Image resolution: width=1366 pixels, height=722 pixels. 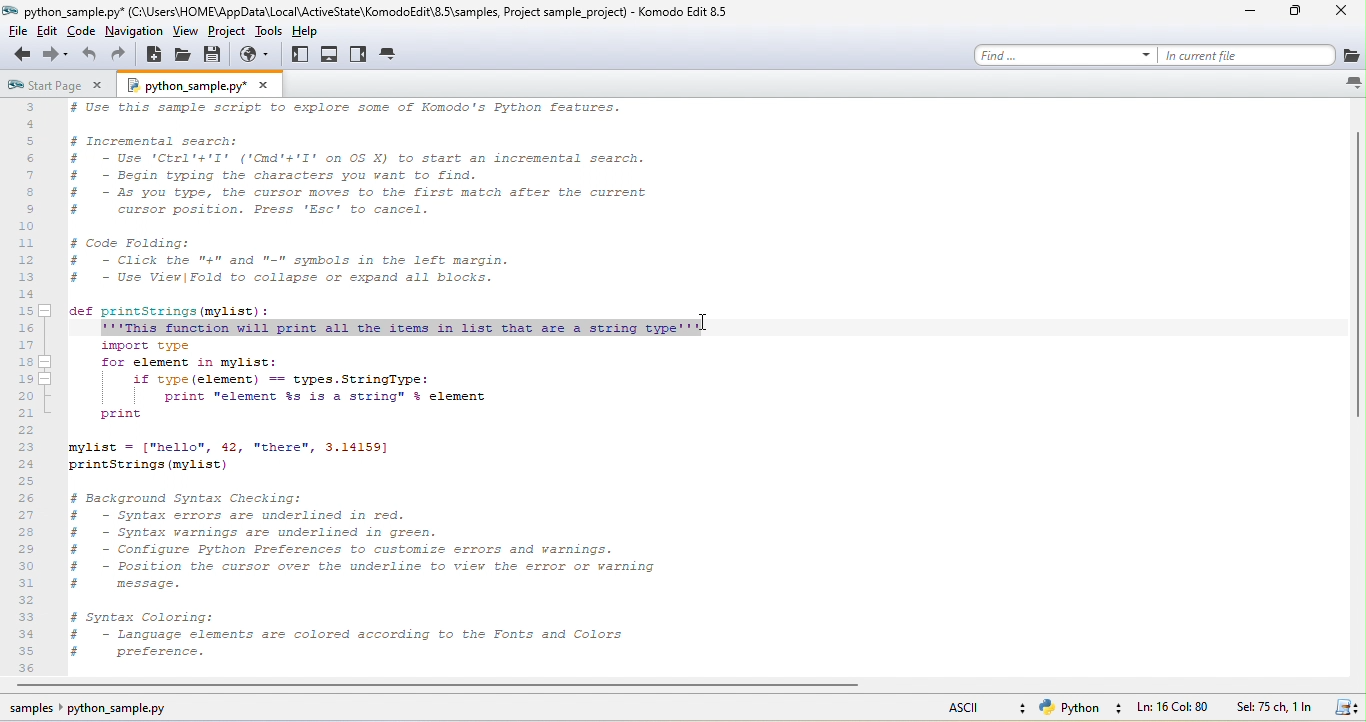 What do you see at coordinates (50, 33) in the screenshot?
I see `edit` at bounding box center [50, 33].